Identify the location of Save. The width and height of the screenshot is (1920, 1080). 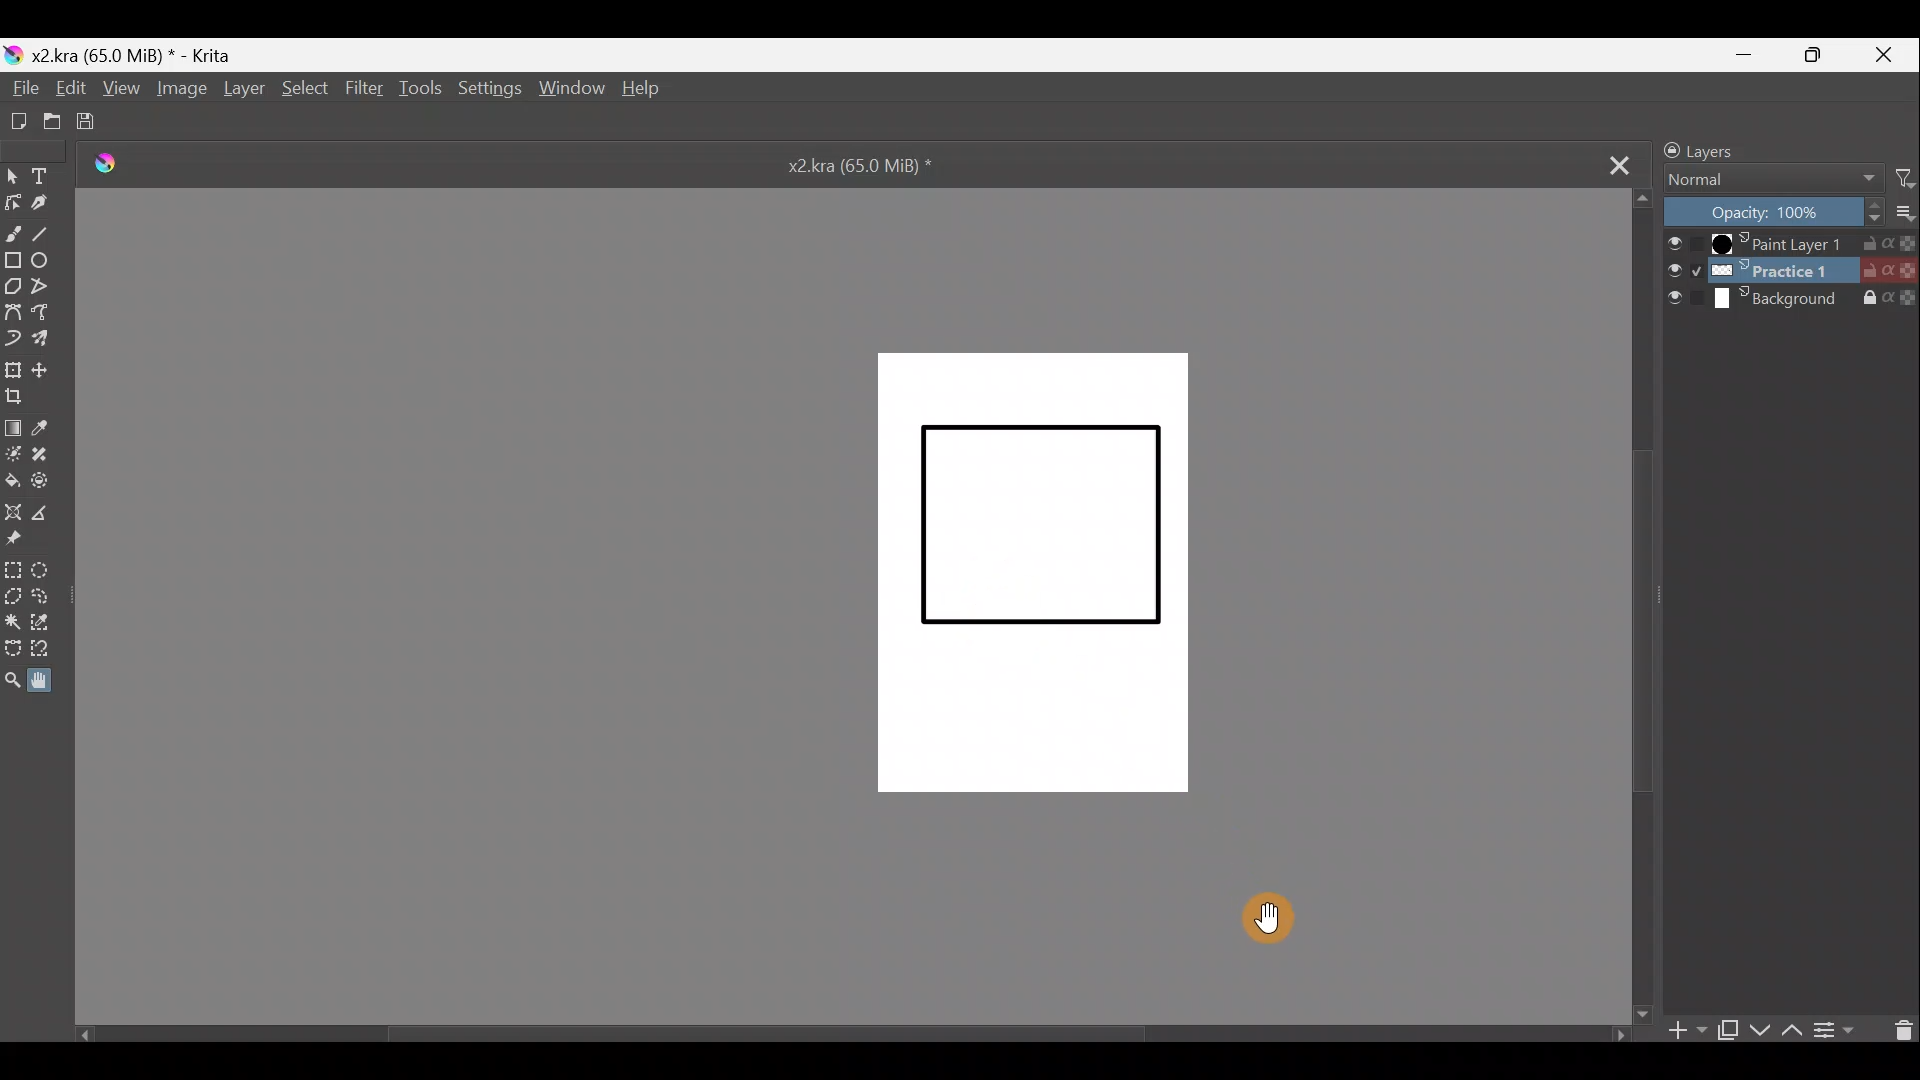
(94, 123).